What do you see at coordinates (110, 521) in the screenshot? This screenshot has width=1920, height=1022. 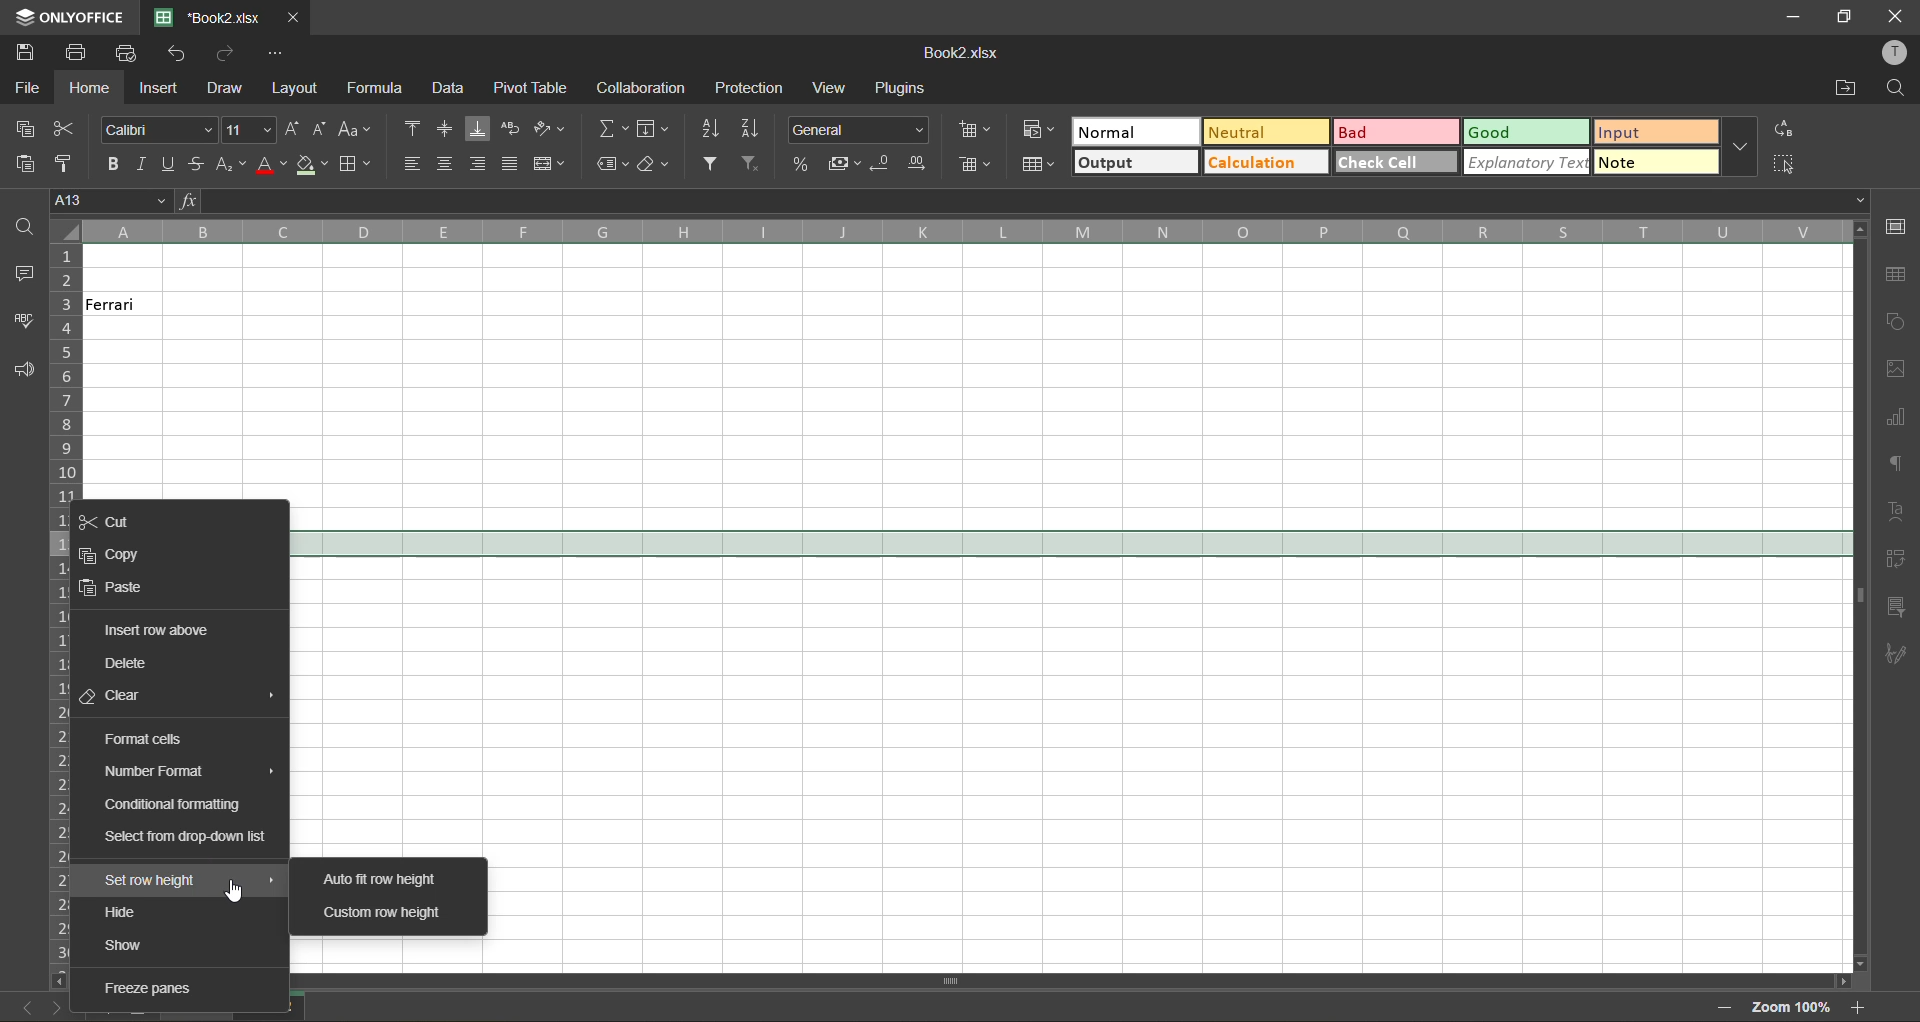 I see `cut` at bounding box center [110, 521].